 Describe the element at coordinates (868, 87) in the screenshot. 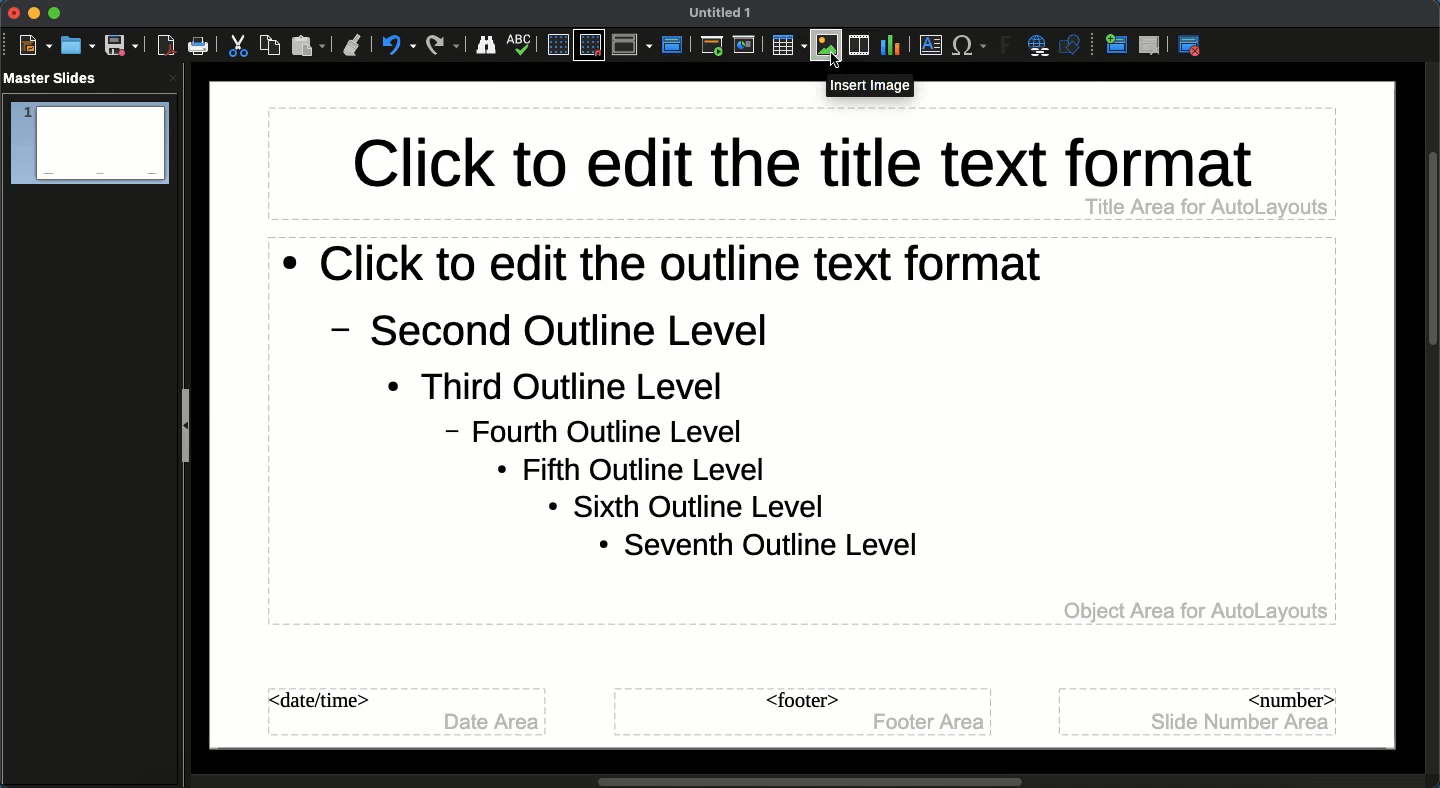

I see `Insert image` at that location.